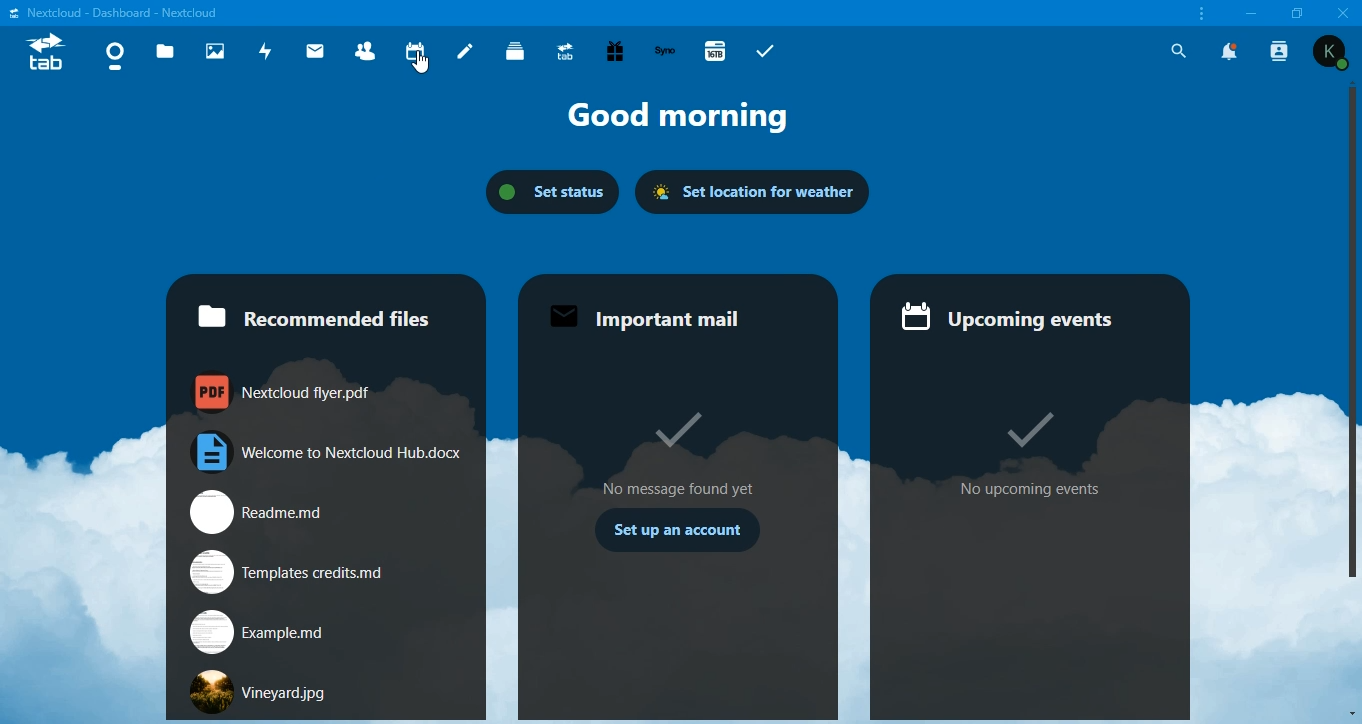 The width and height of the screenshot is (1362, 724). I want to click on correct option, so click(1026, 422).